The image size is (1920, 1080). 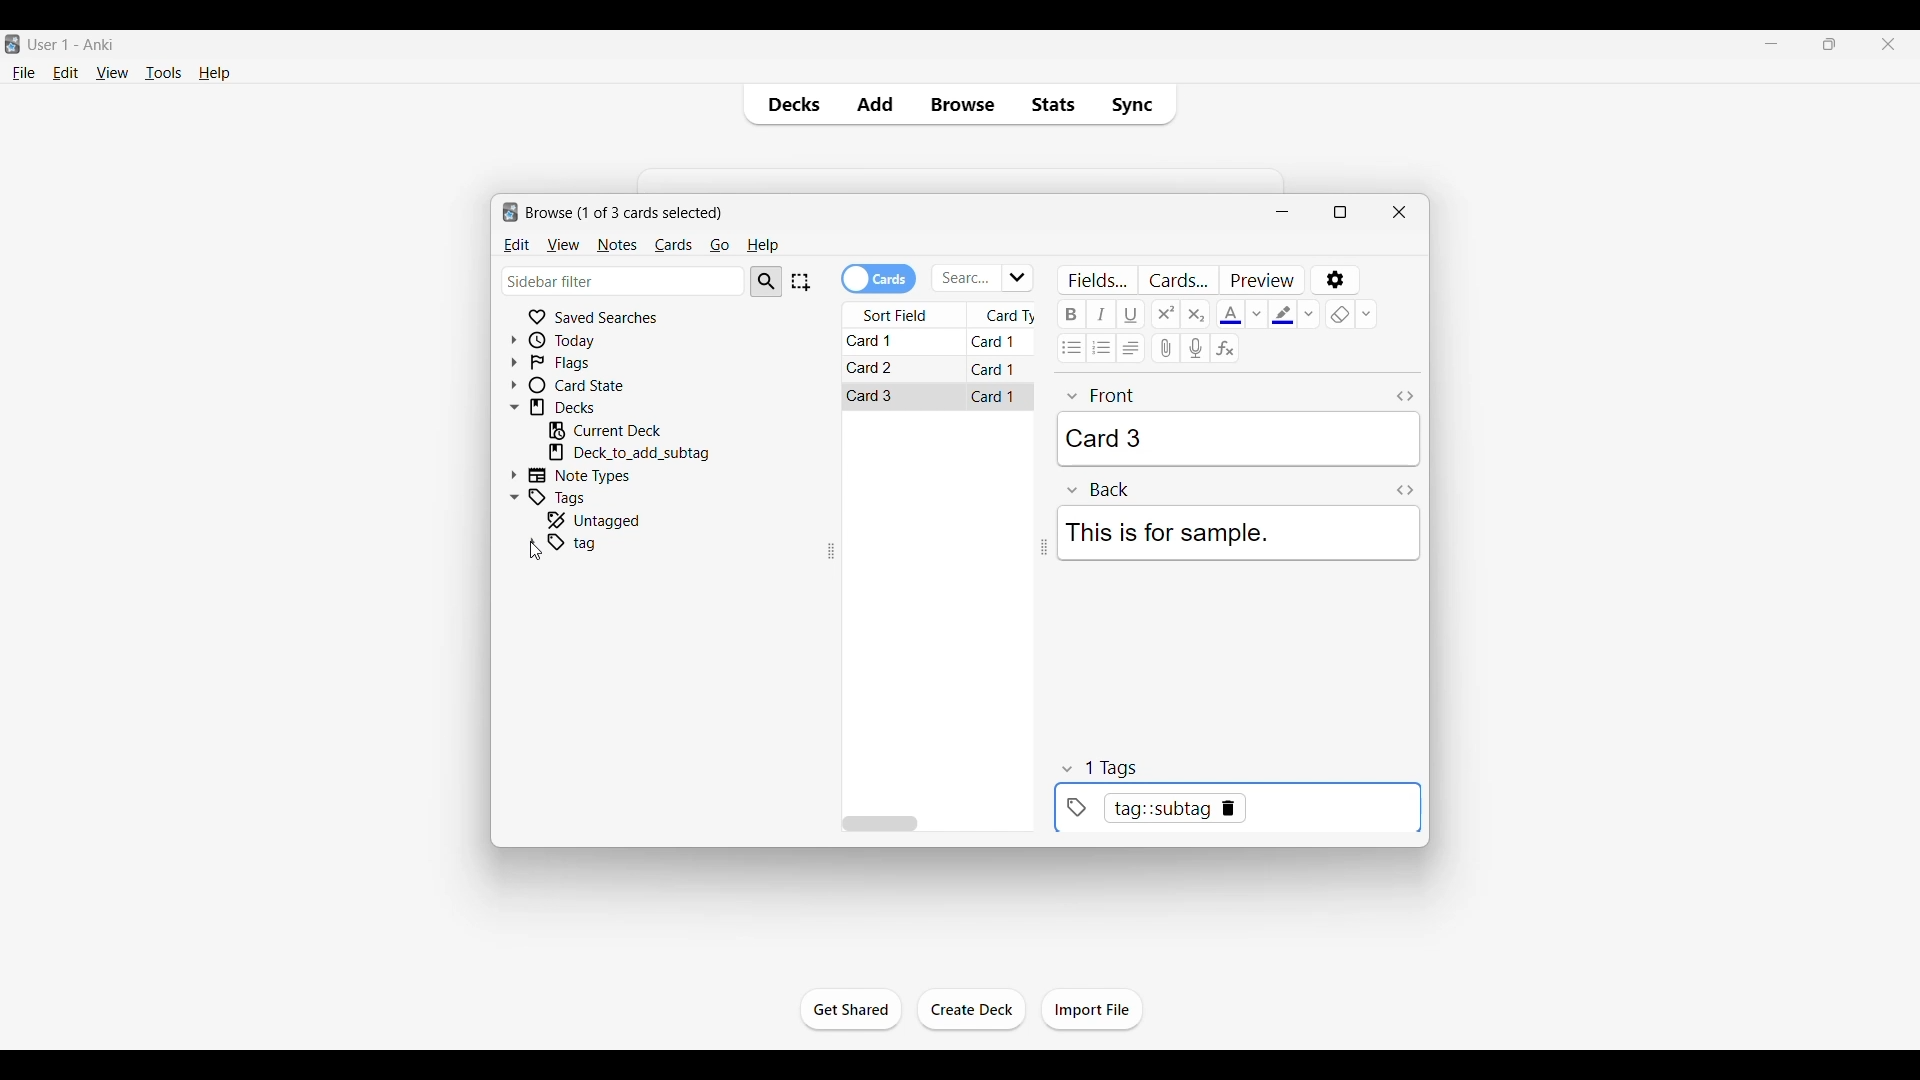 What do you see at coordinates (66, 72) in the screenshot?
I see `Edit menu` at bounding box center [66, 72].